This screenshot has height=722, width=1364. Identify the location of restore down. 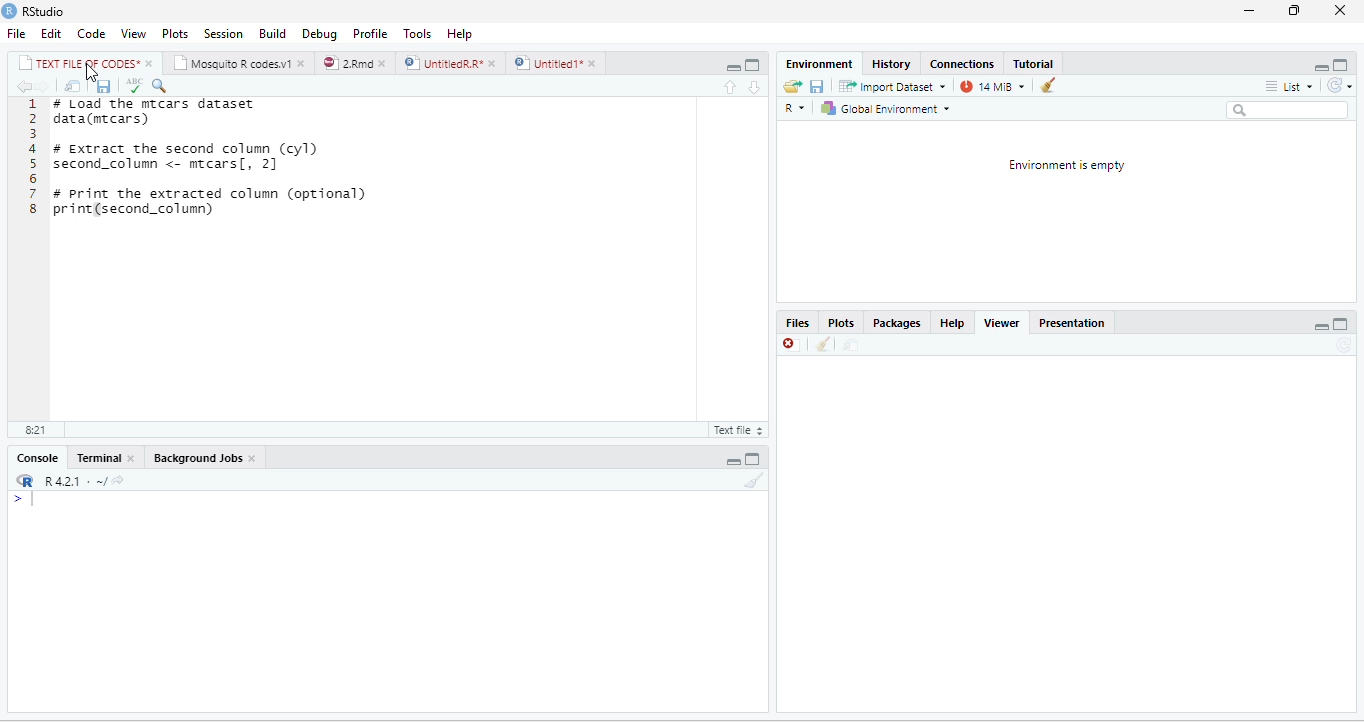
(1292, 12).